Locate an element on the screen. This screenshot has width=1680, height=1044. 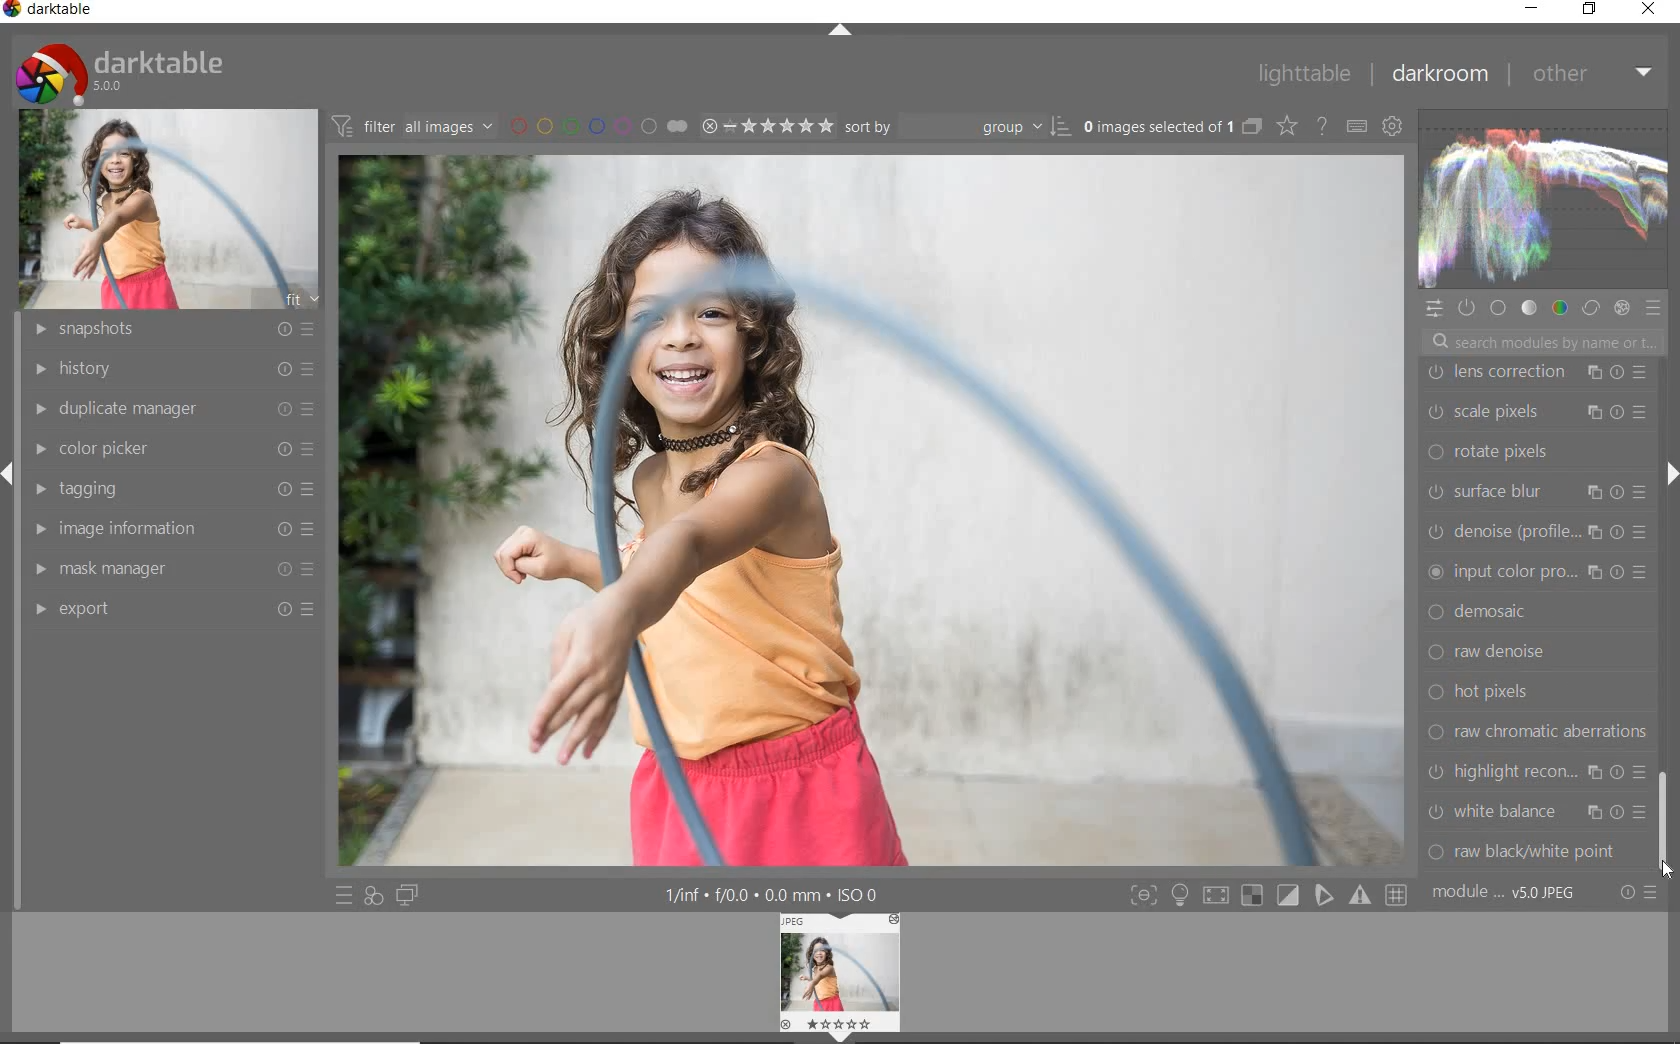
soften is located at coordinates (1540, 659).